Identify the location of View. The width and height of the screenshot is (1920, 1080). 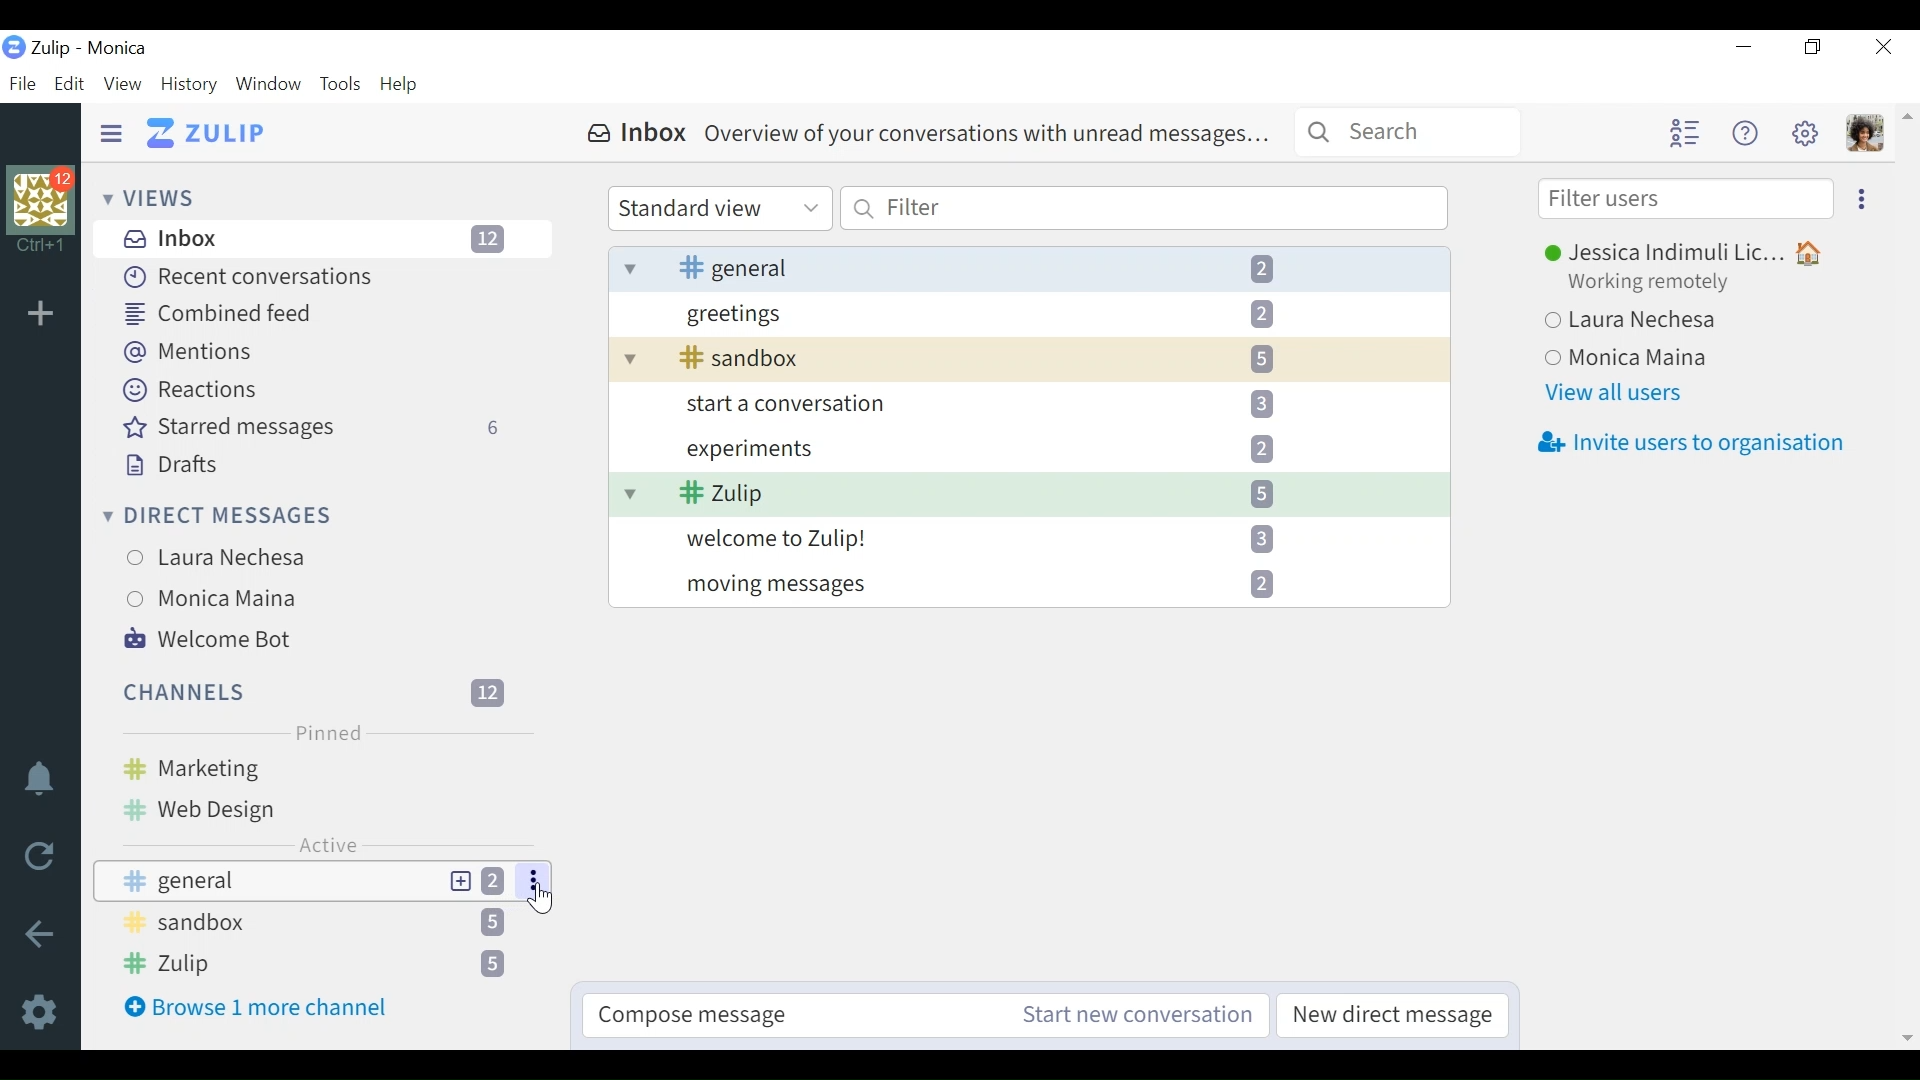
(121, 85).